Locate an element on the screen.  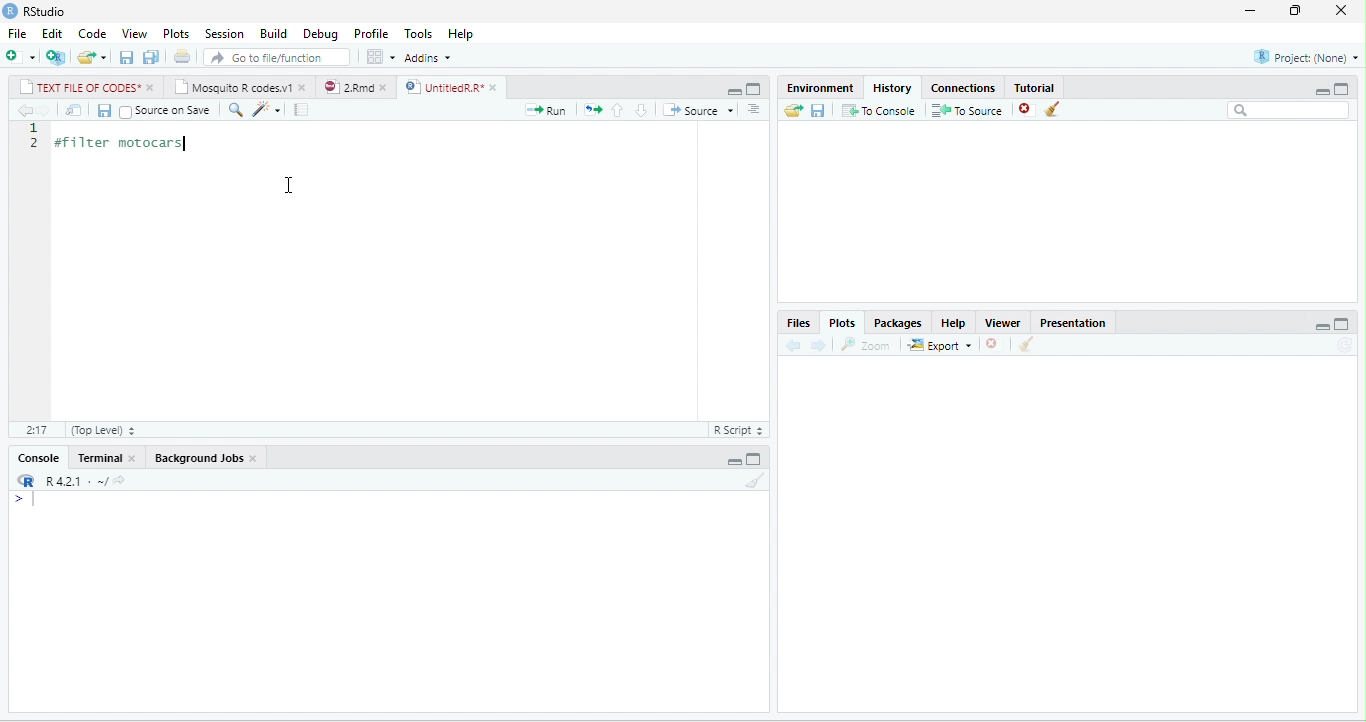
forward is located at coordinates (818, 346).